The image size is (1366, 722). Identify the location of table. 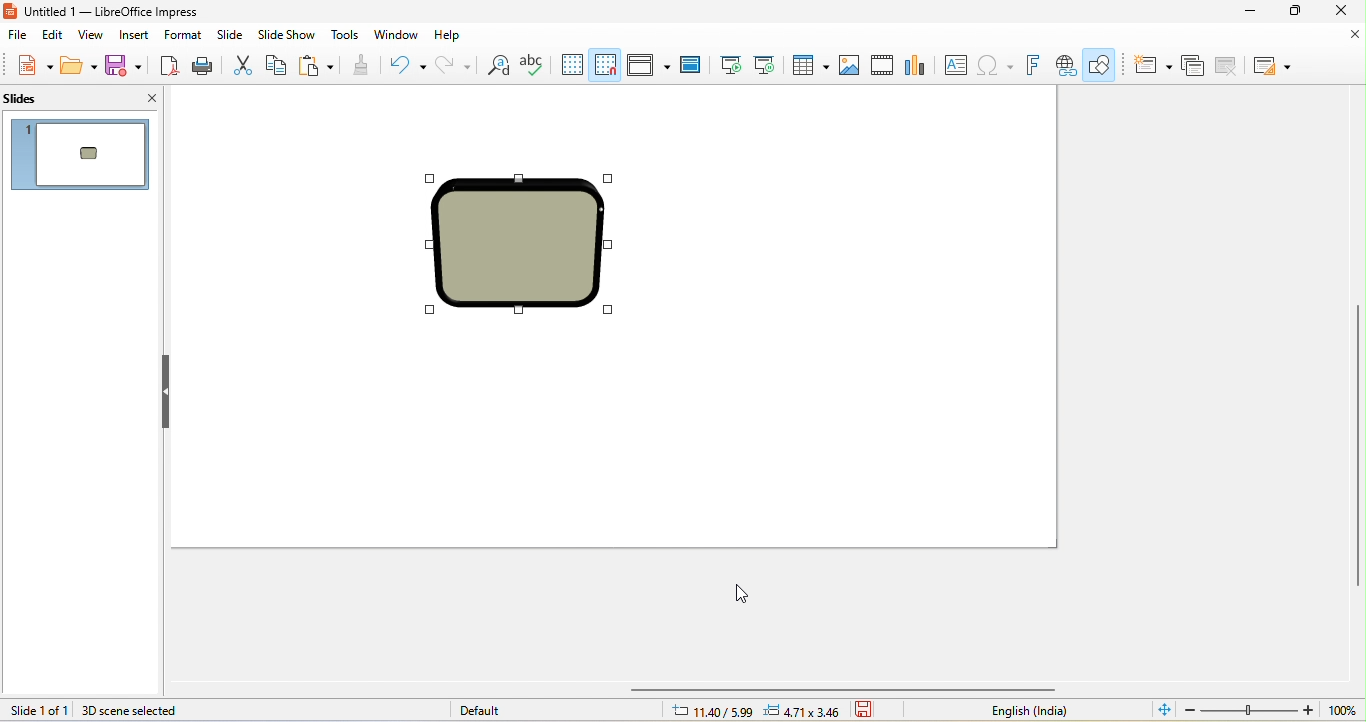
(808, 65).